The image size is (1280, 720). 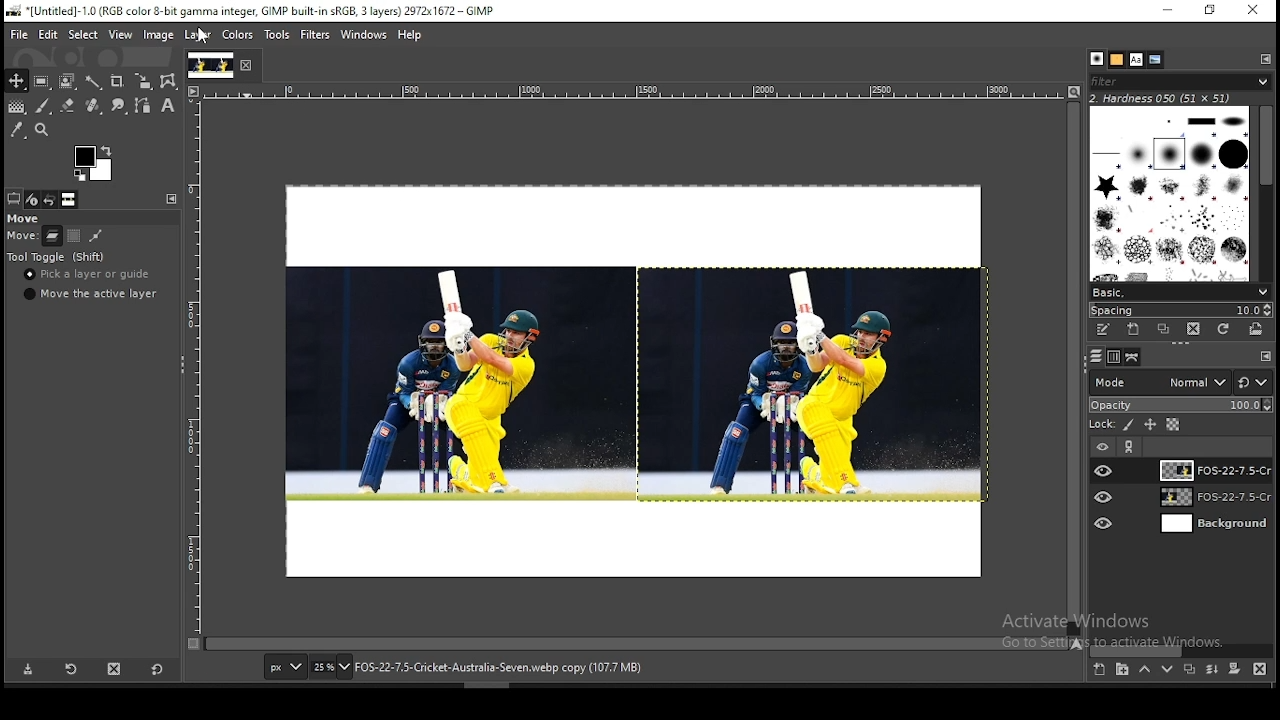 What do you see at coordinates (1266, 357) in the screenshot?
I see `tool` at bounding box center [1266, 357].